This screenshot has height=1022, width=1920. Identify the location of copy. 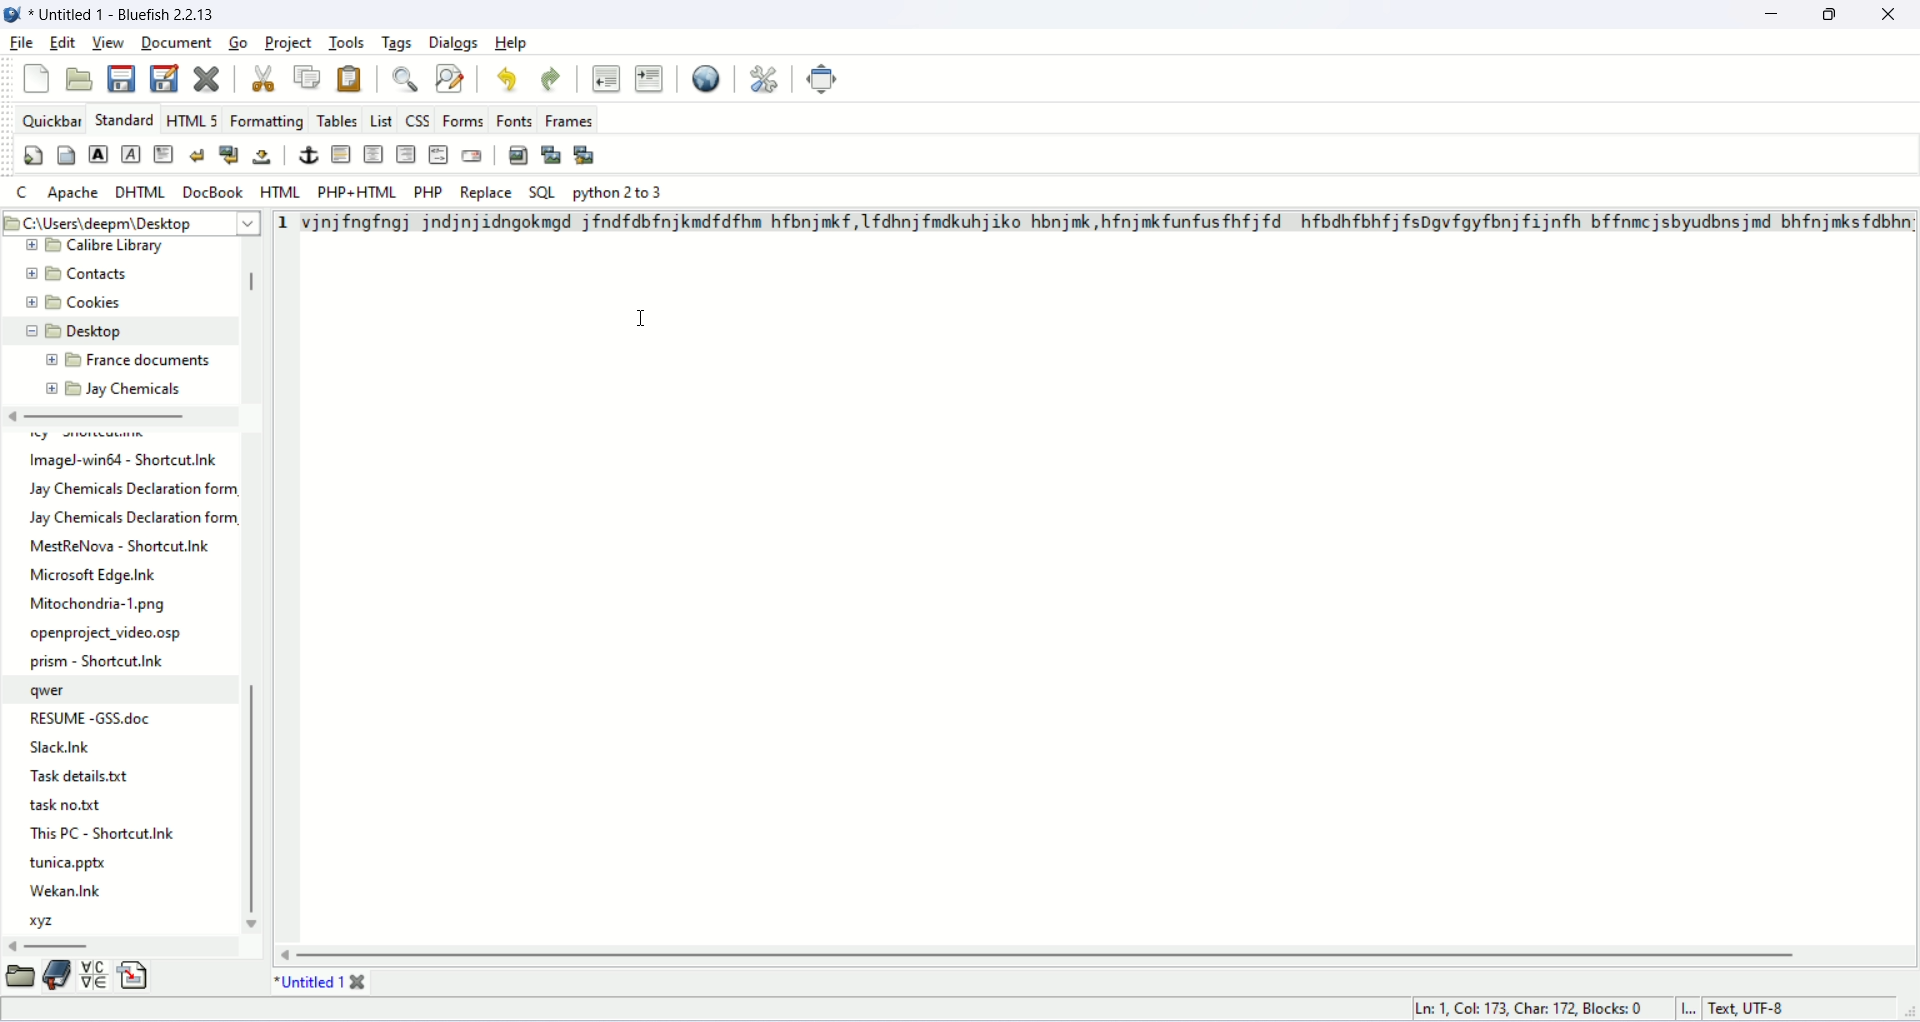
(307, 77).